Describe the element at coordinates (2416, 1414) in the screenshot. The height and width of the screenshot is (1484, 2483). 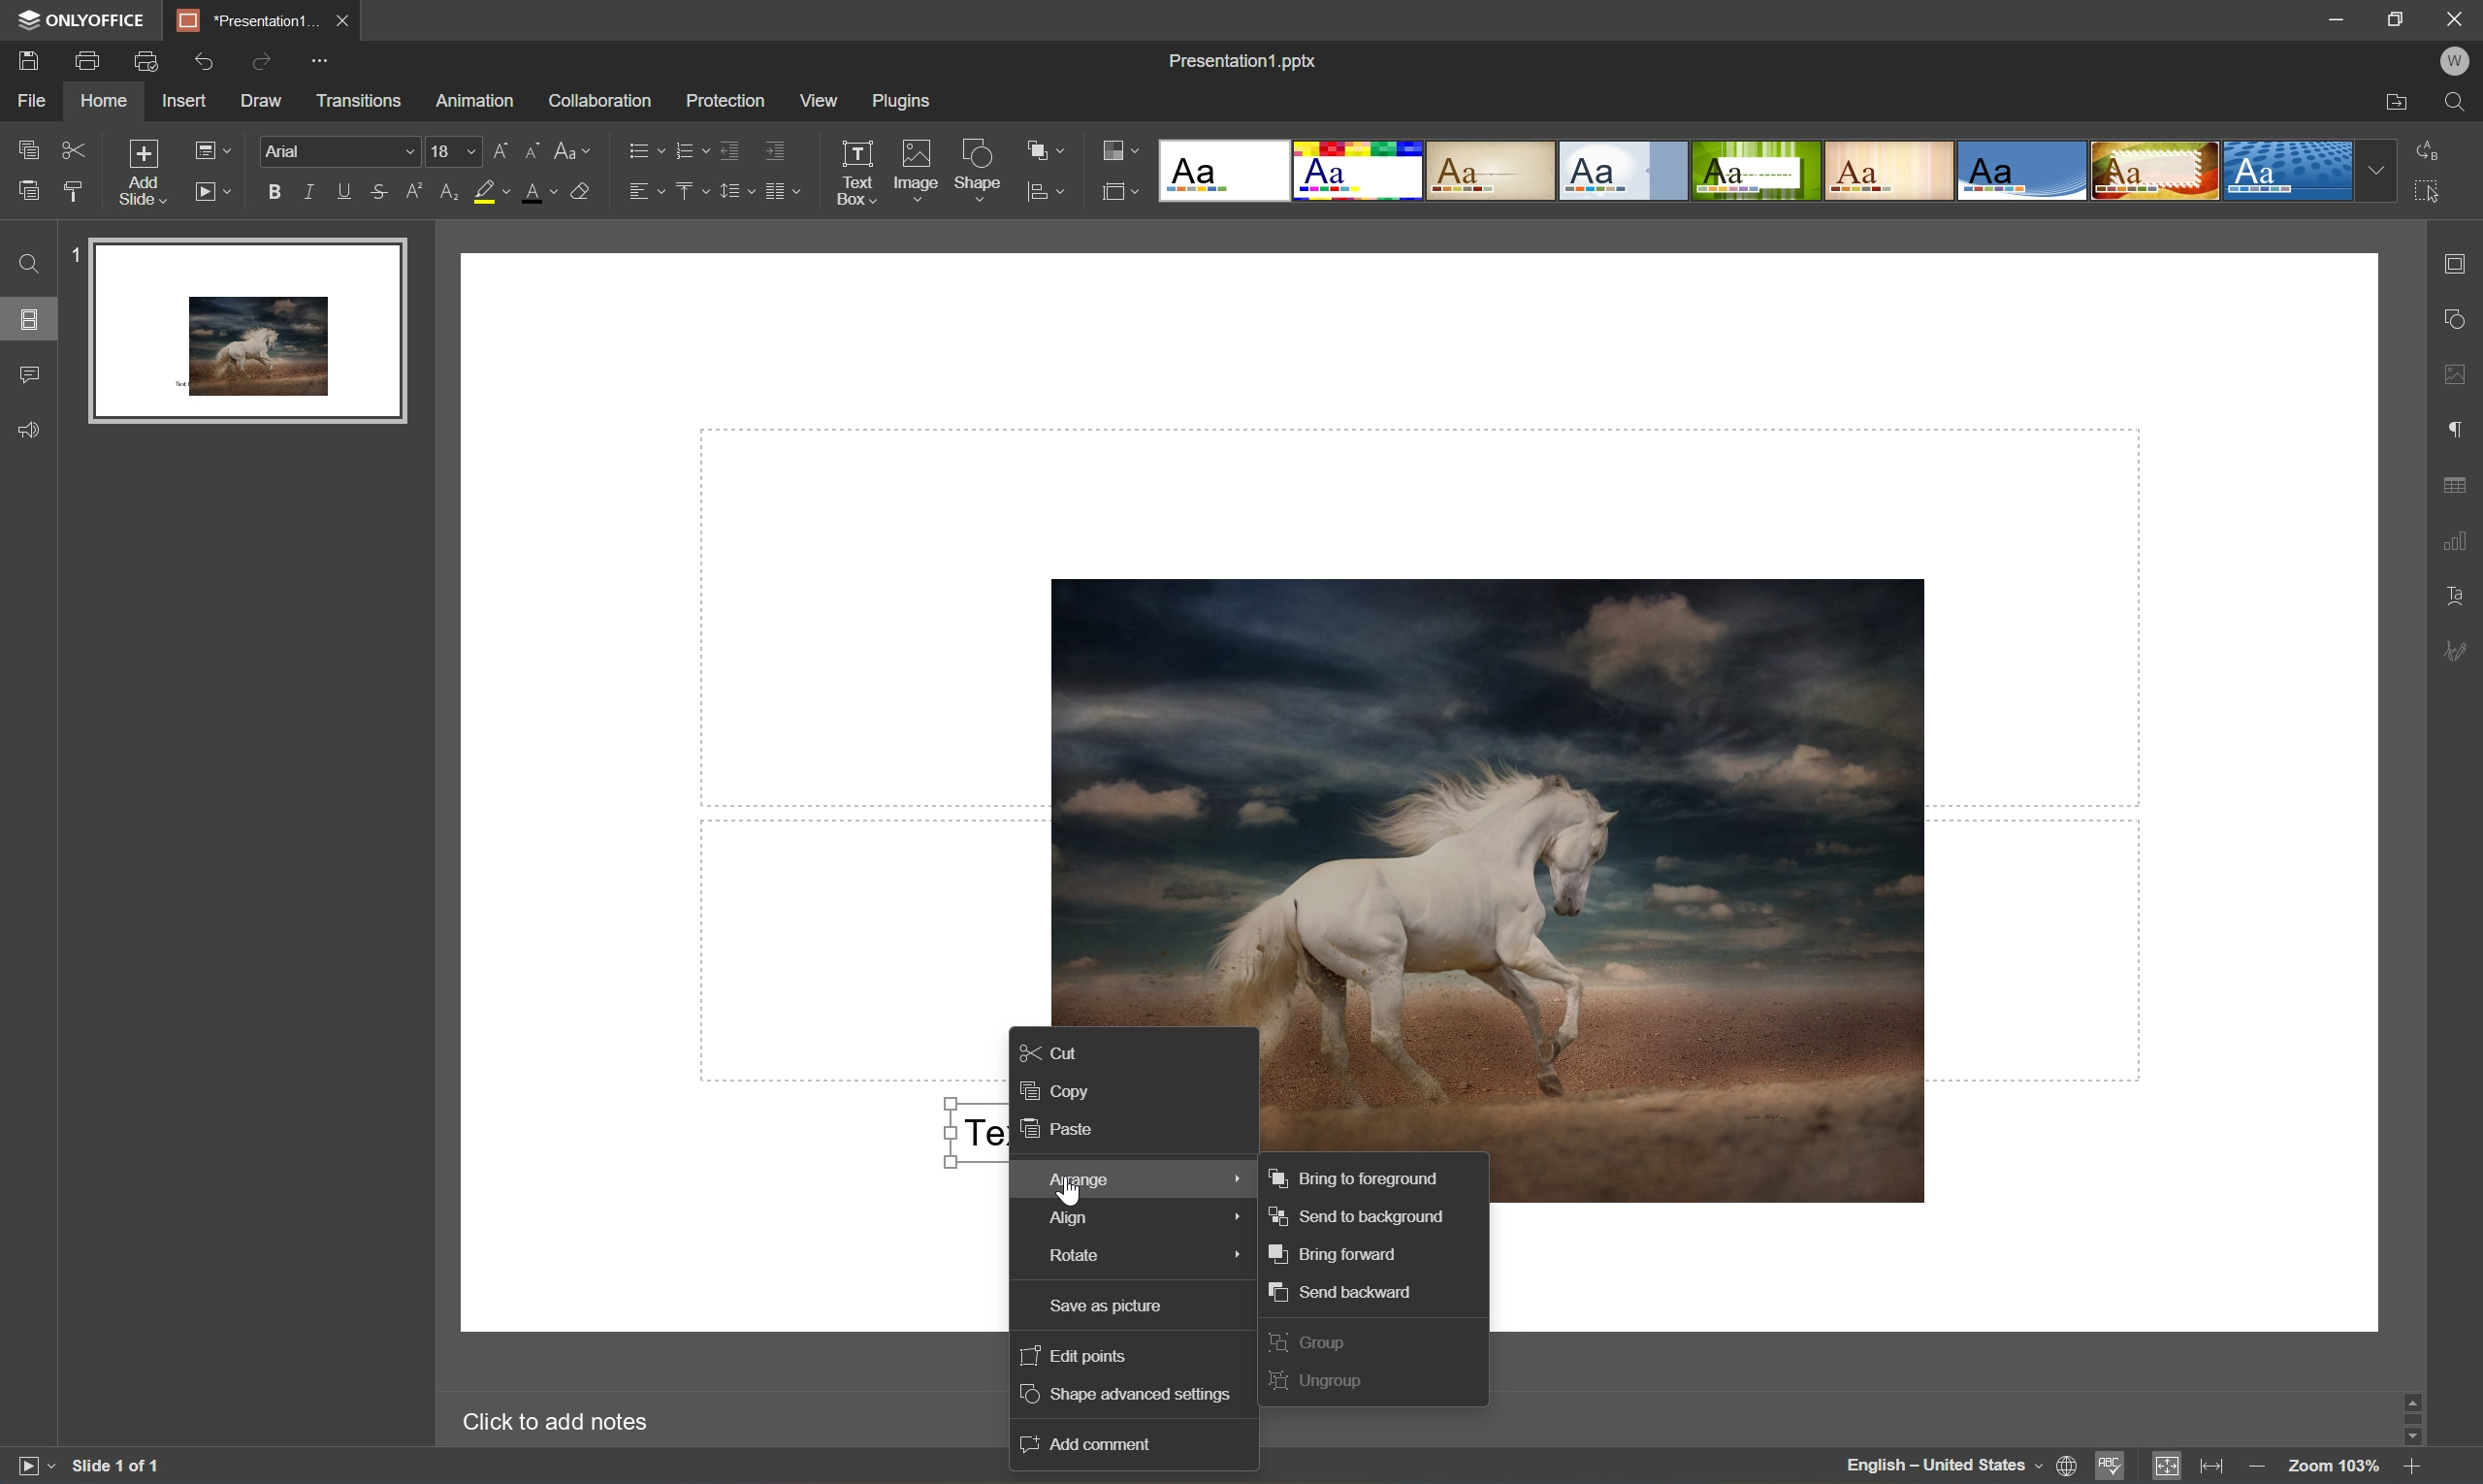
I see `Scroll Bar` at that location.